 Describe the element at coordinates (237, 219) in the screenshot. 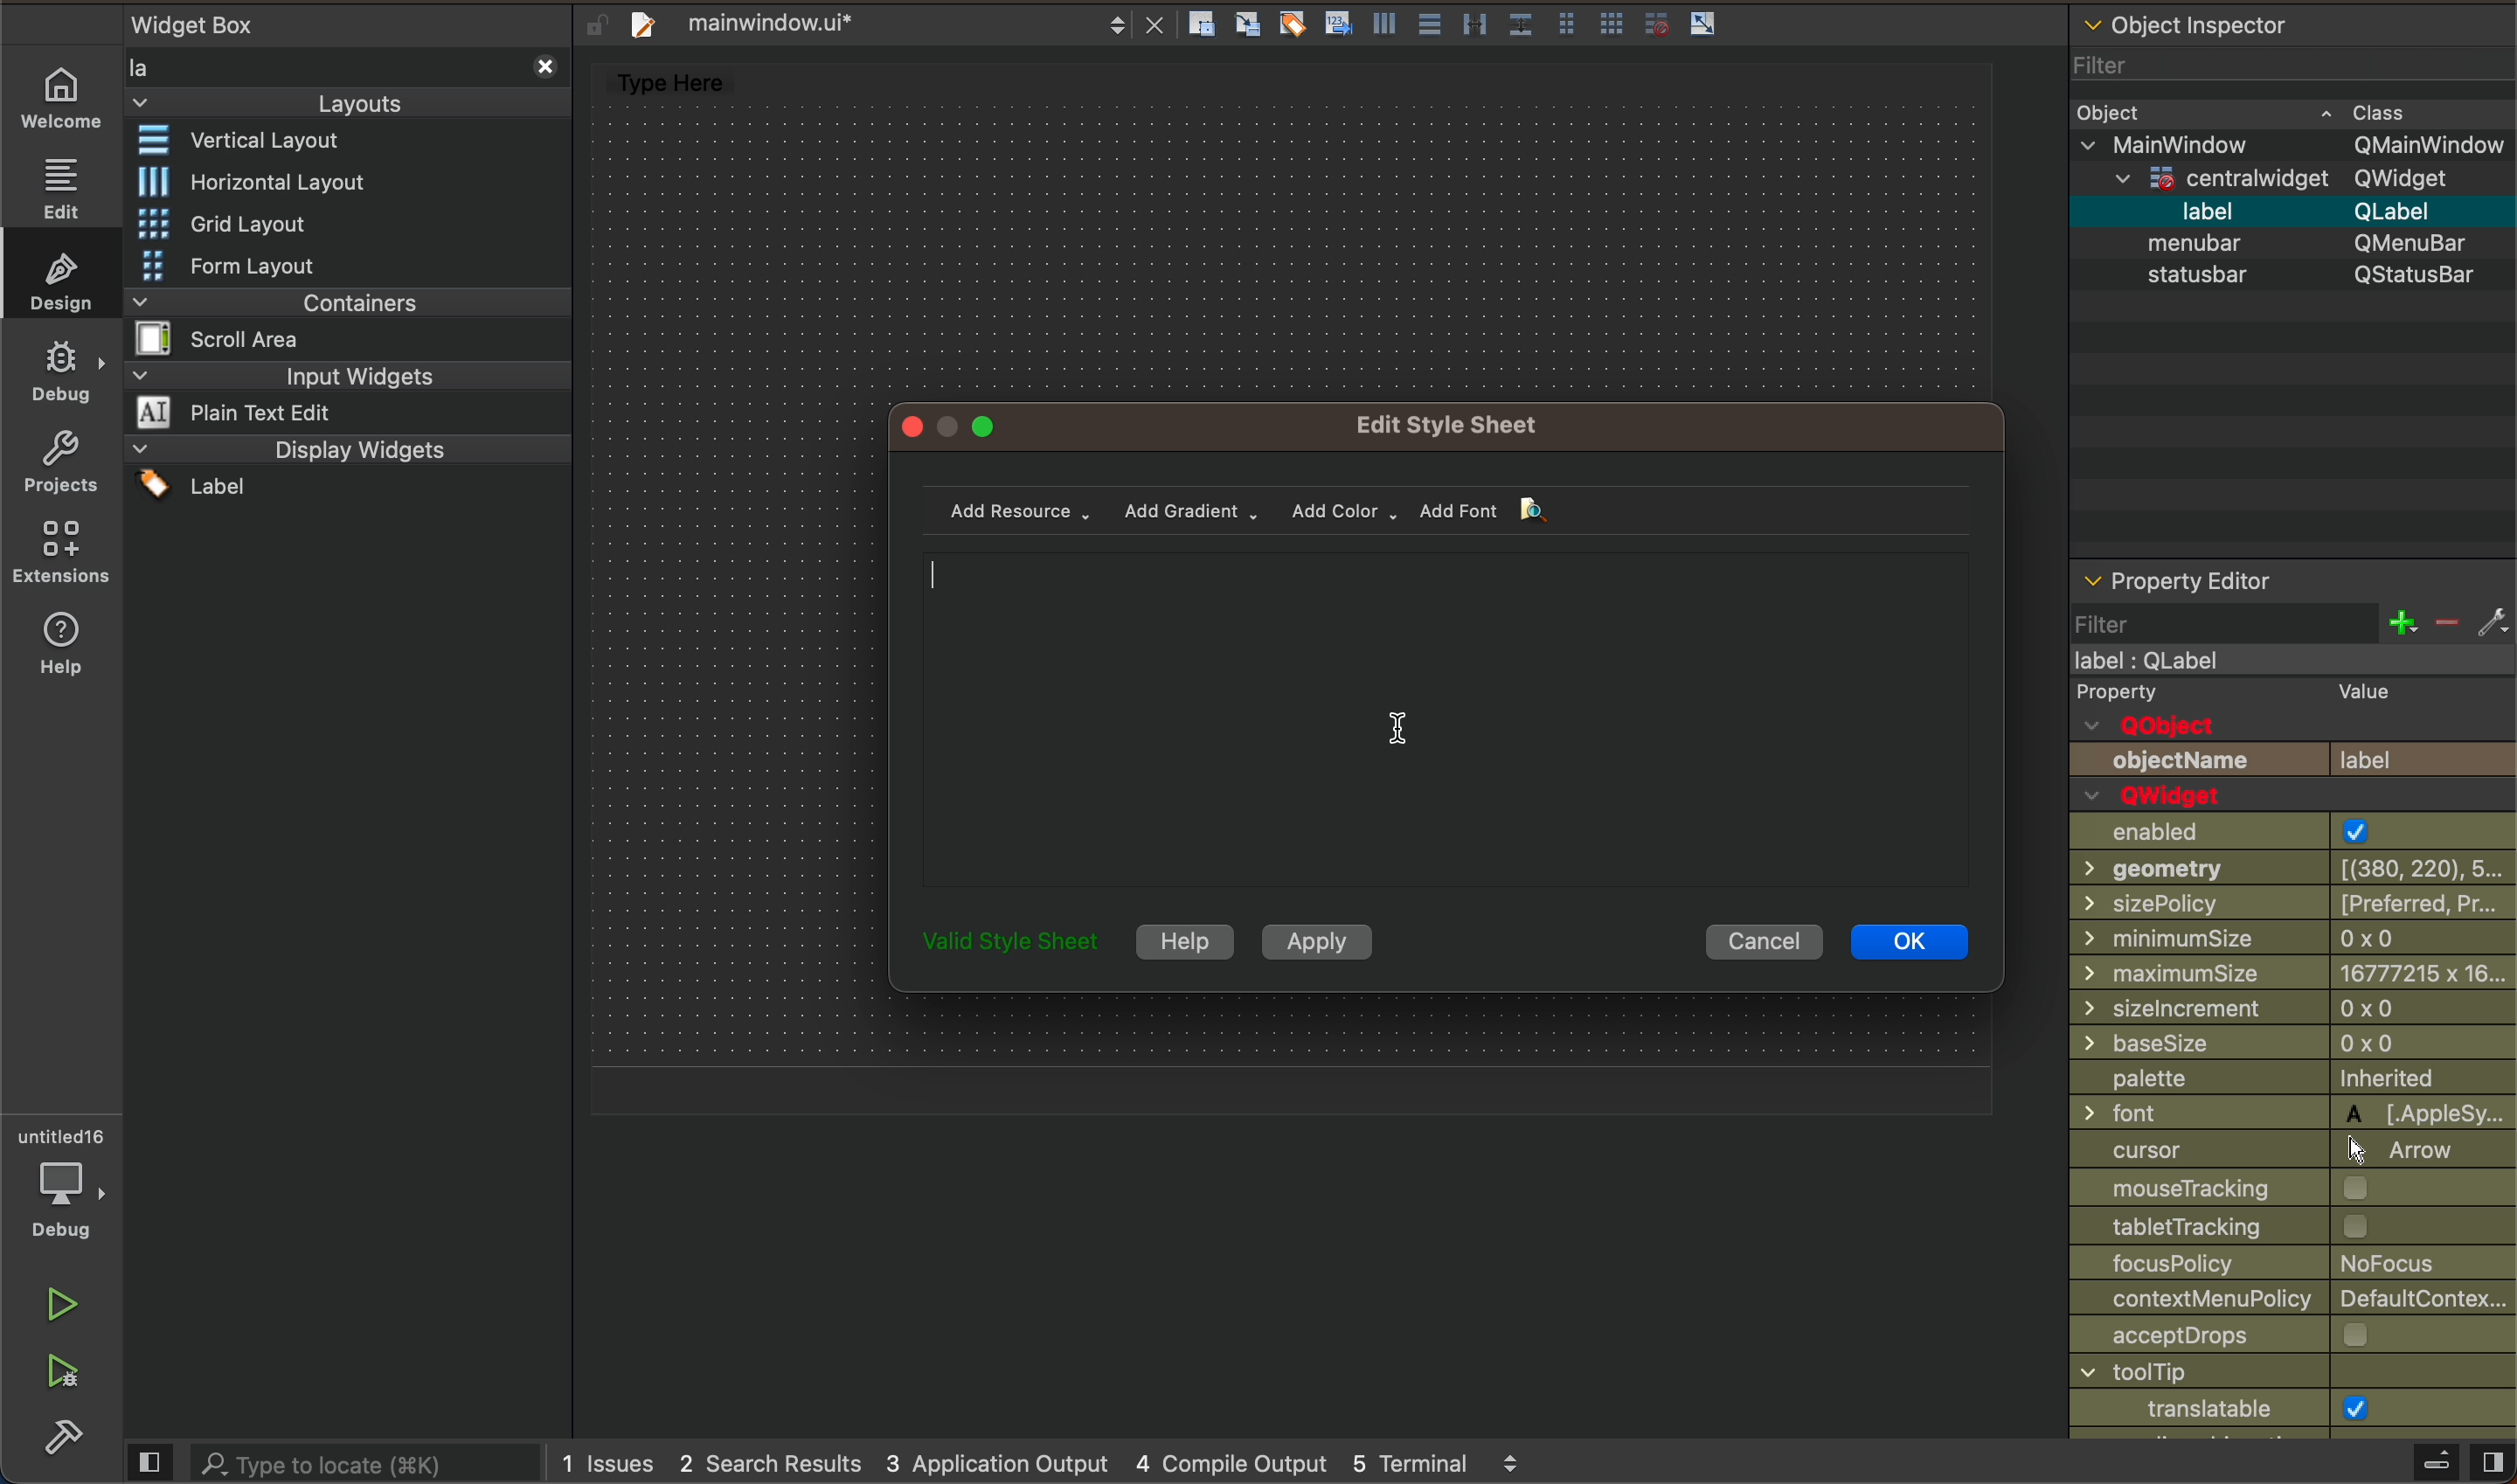

I see `grid layout` at that location.